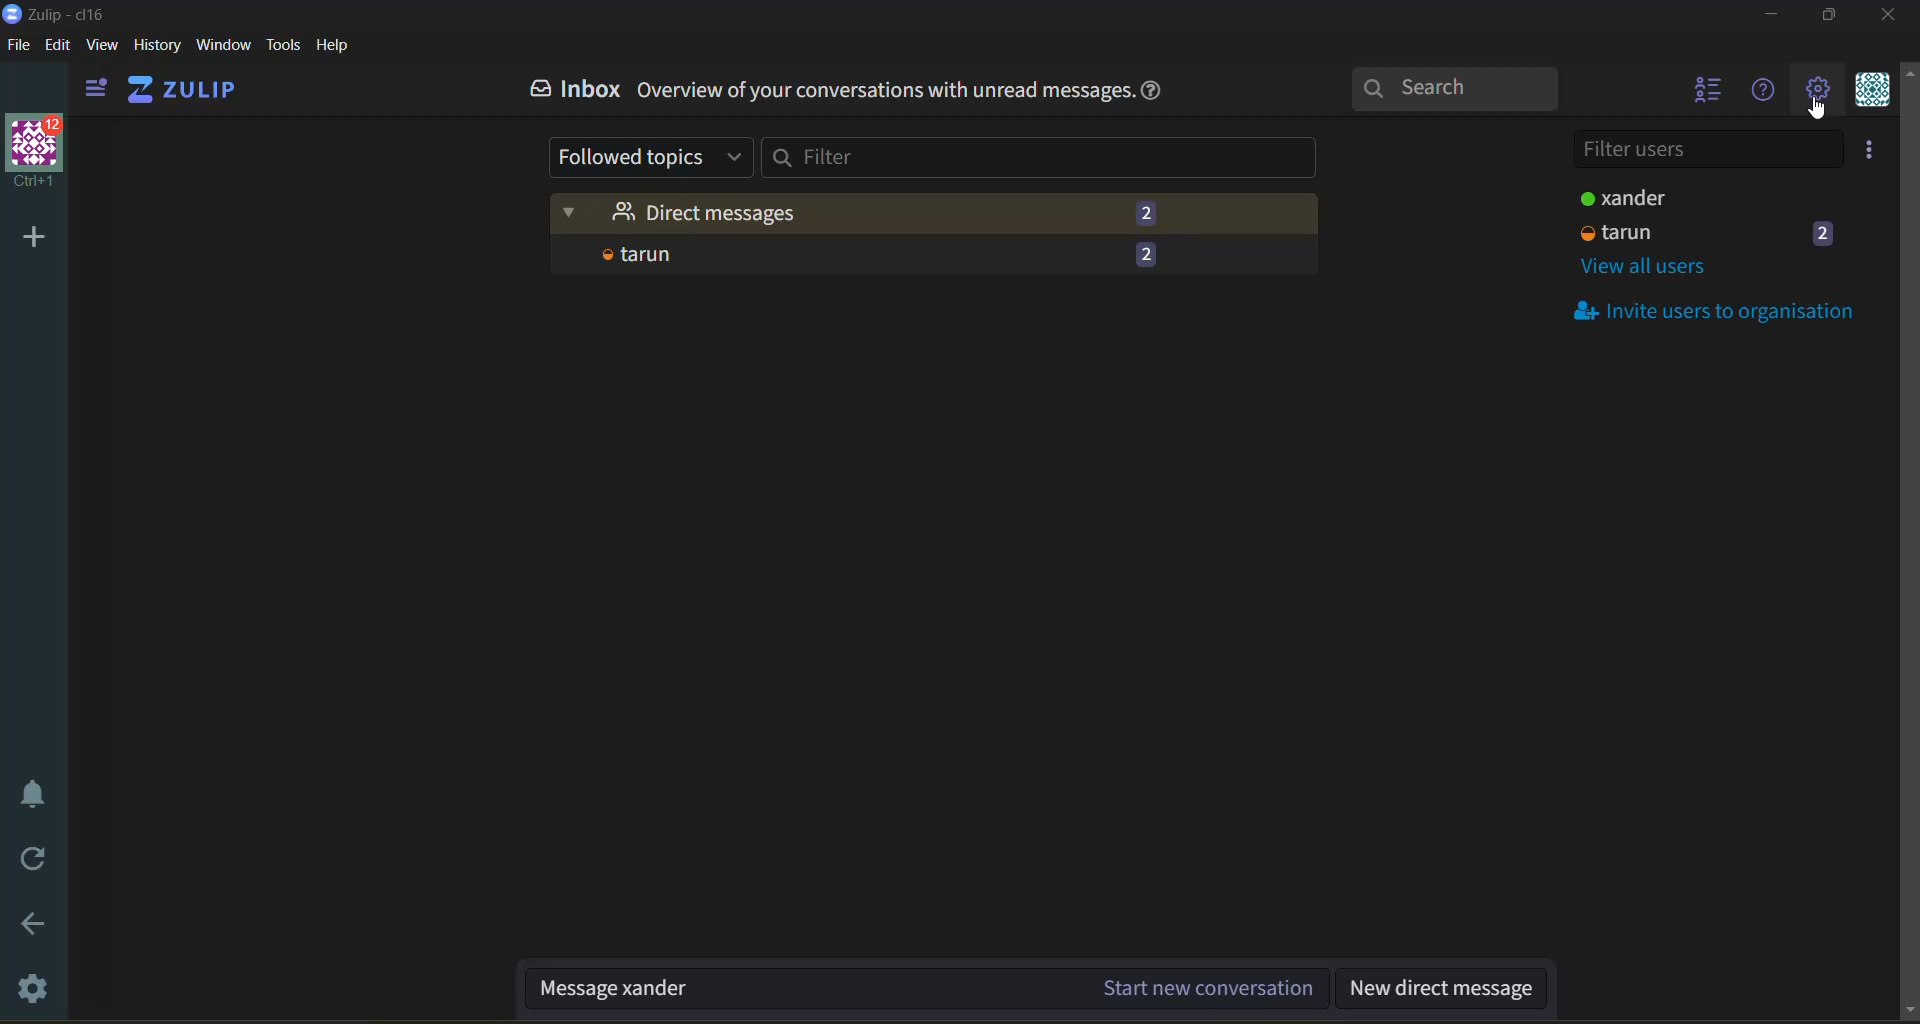 Image resolution: width=1920 pixels, height=1024 pixels. I want to click on ZULIP , so click(183, 87).